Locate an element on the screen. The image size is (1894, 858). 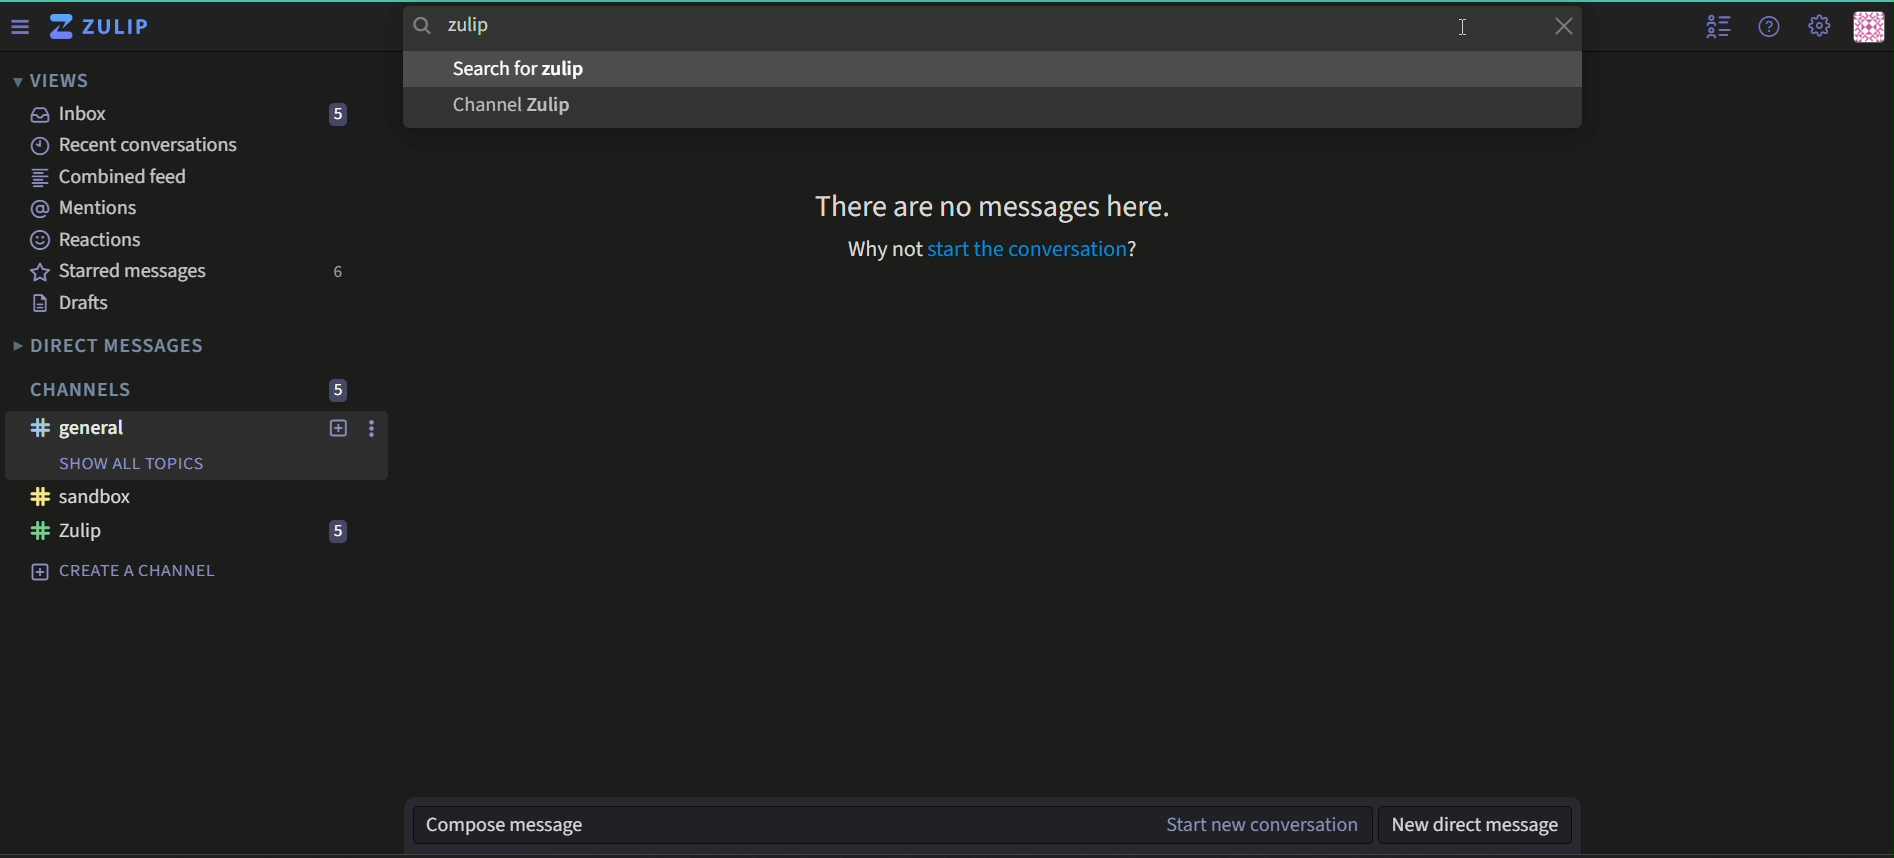
cursor is located at coordinates (1463, 26).